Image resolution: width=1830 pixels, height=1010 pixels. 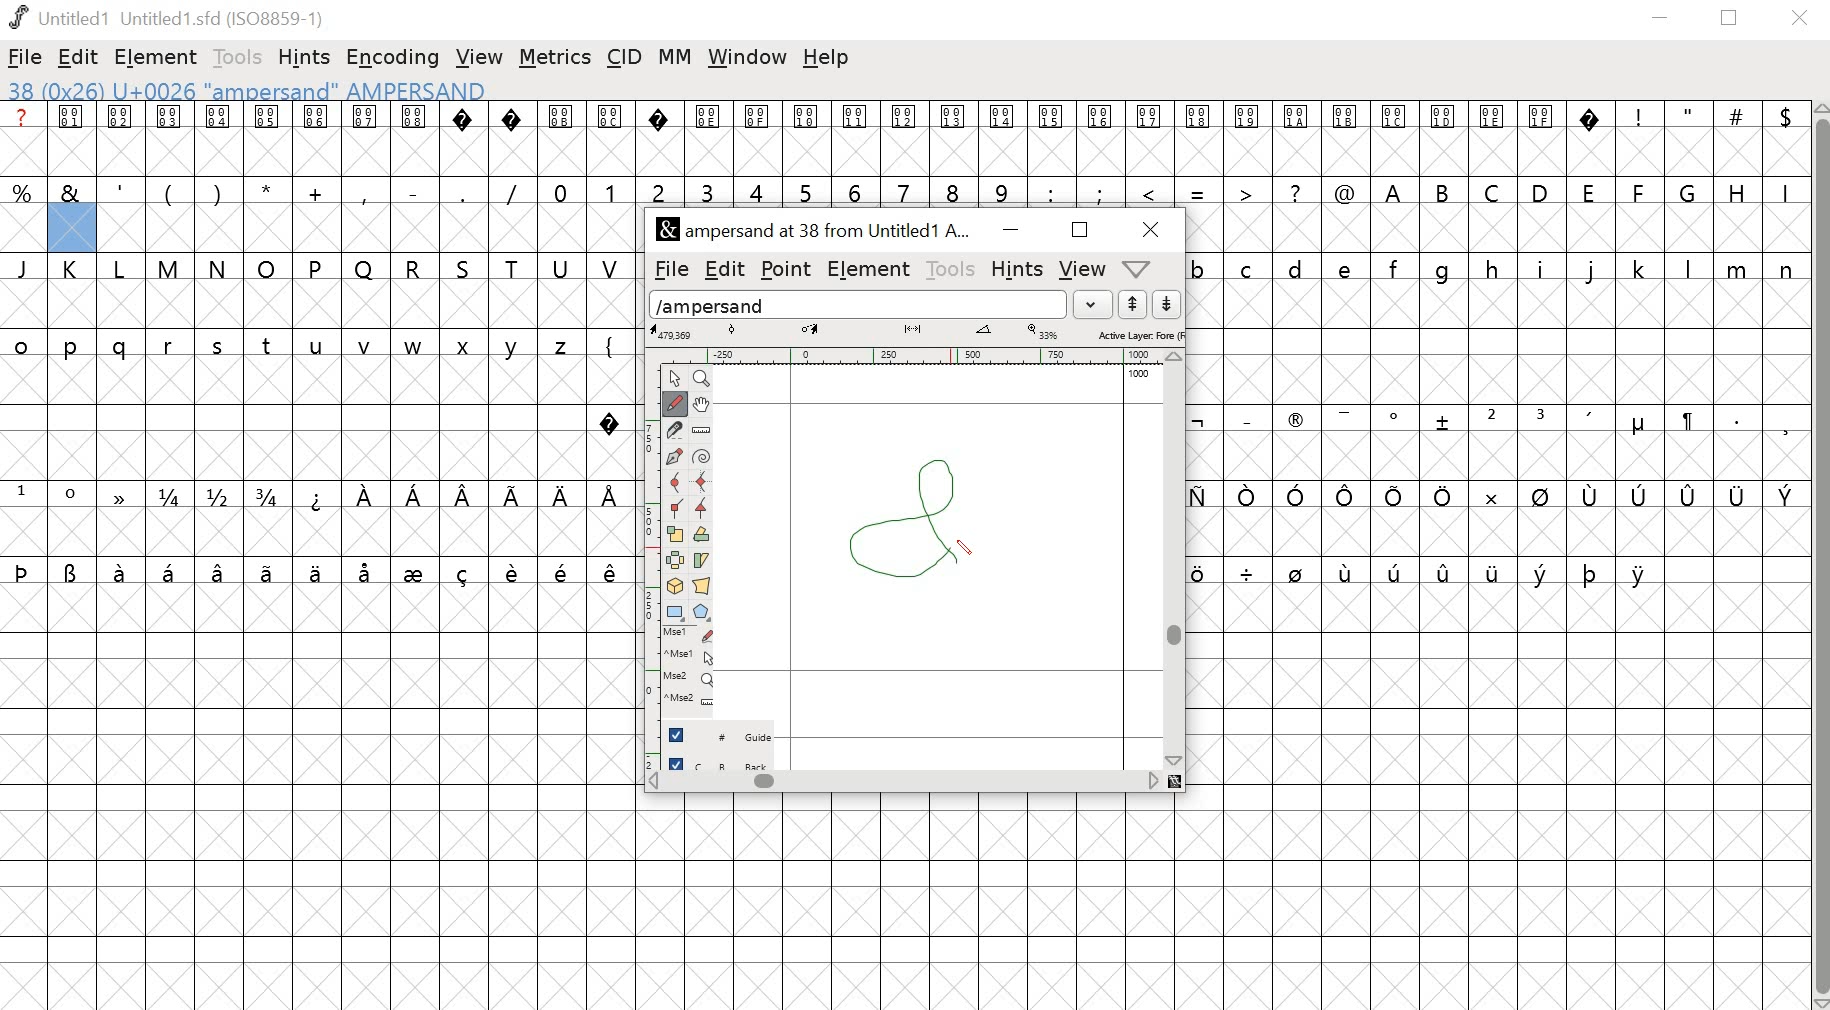 I want to click on Symbol, so click(x=1638, y=426).